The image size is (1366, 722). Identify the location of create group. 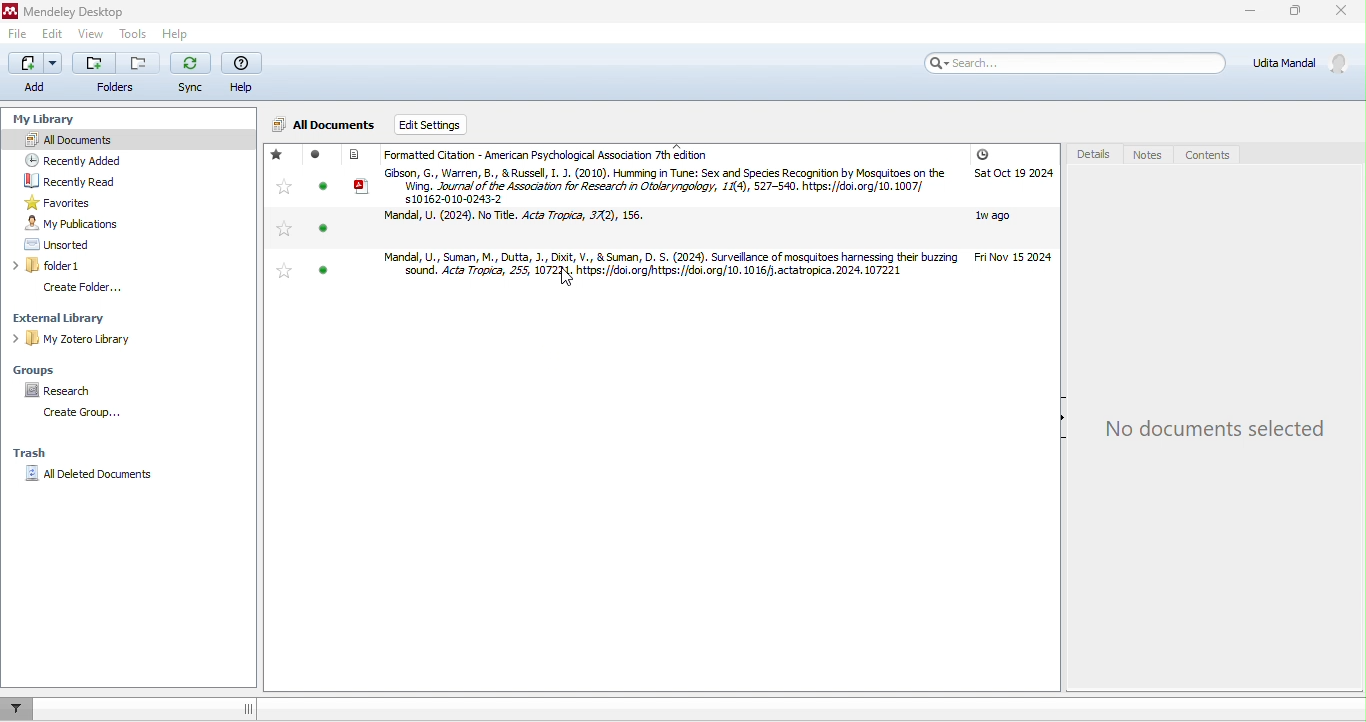
(86, 414).